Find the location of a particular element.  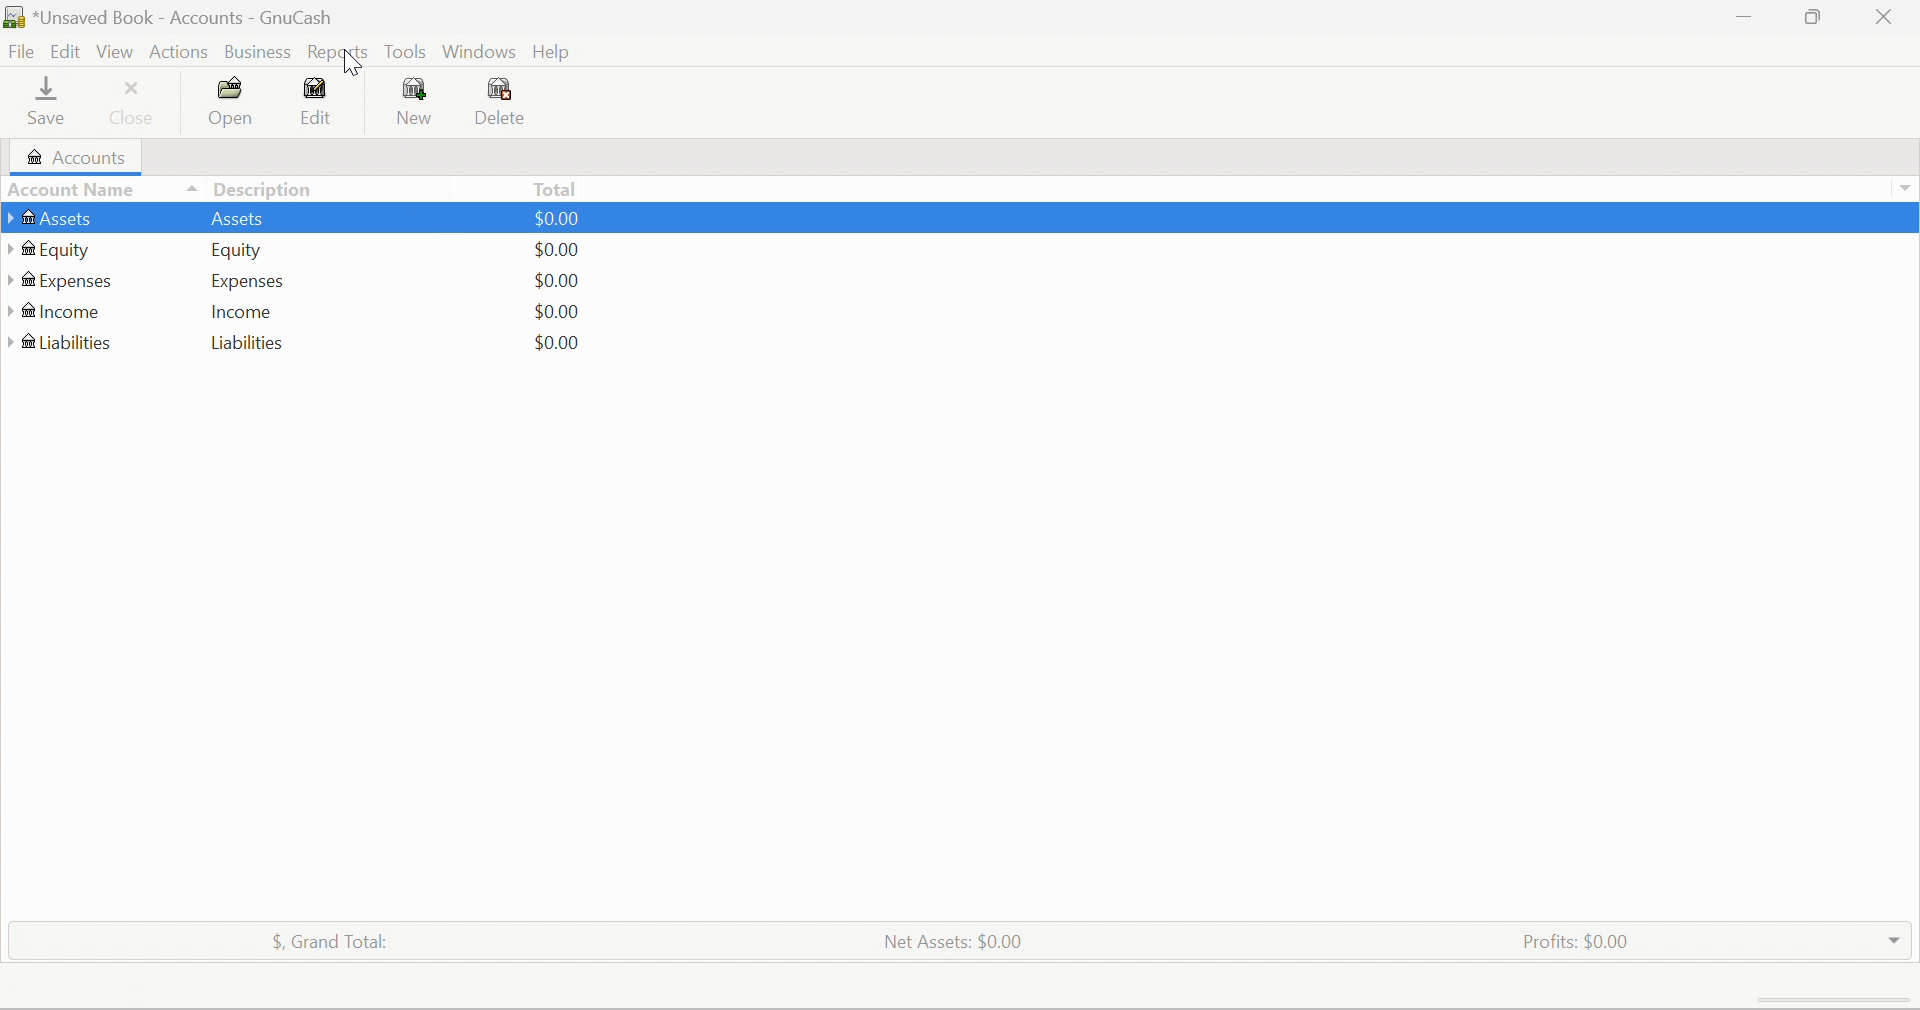

Edit is located at coordinates (317, 102).